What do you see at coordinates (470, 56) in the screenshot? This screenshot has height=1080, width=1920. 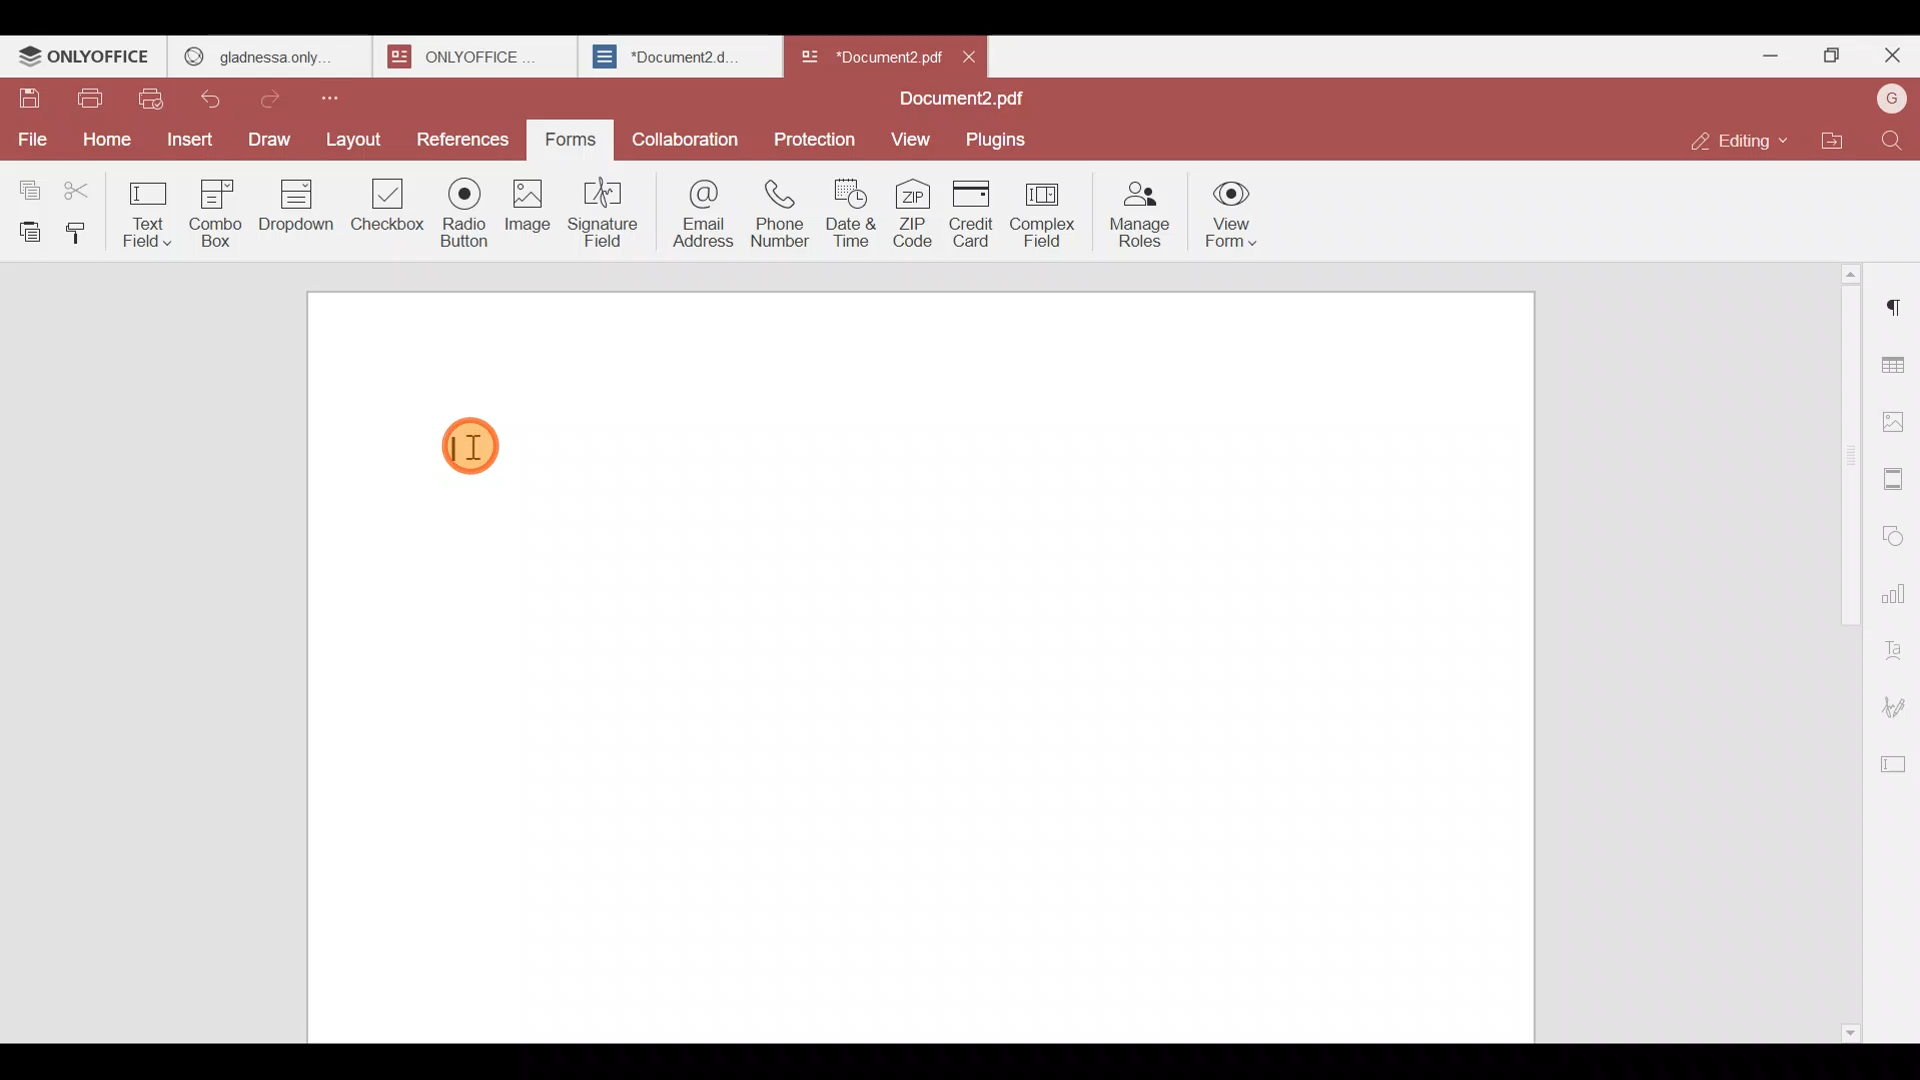 I see `ONLYOFFICE` at bounding box center [470, 56].